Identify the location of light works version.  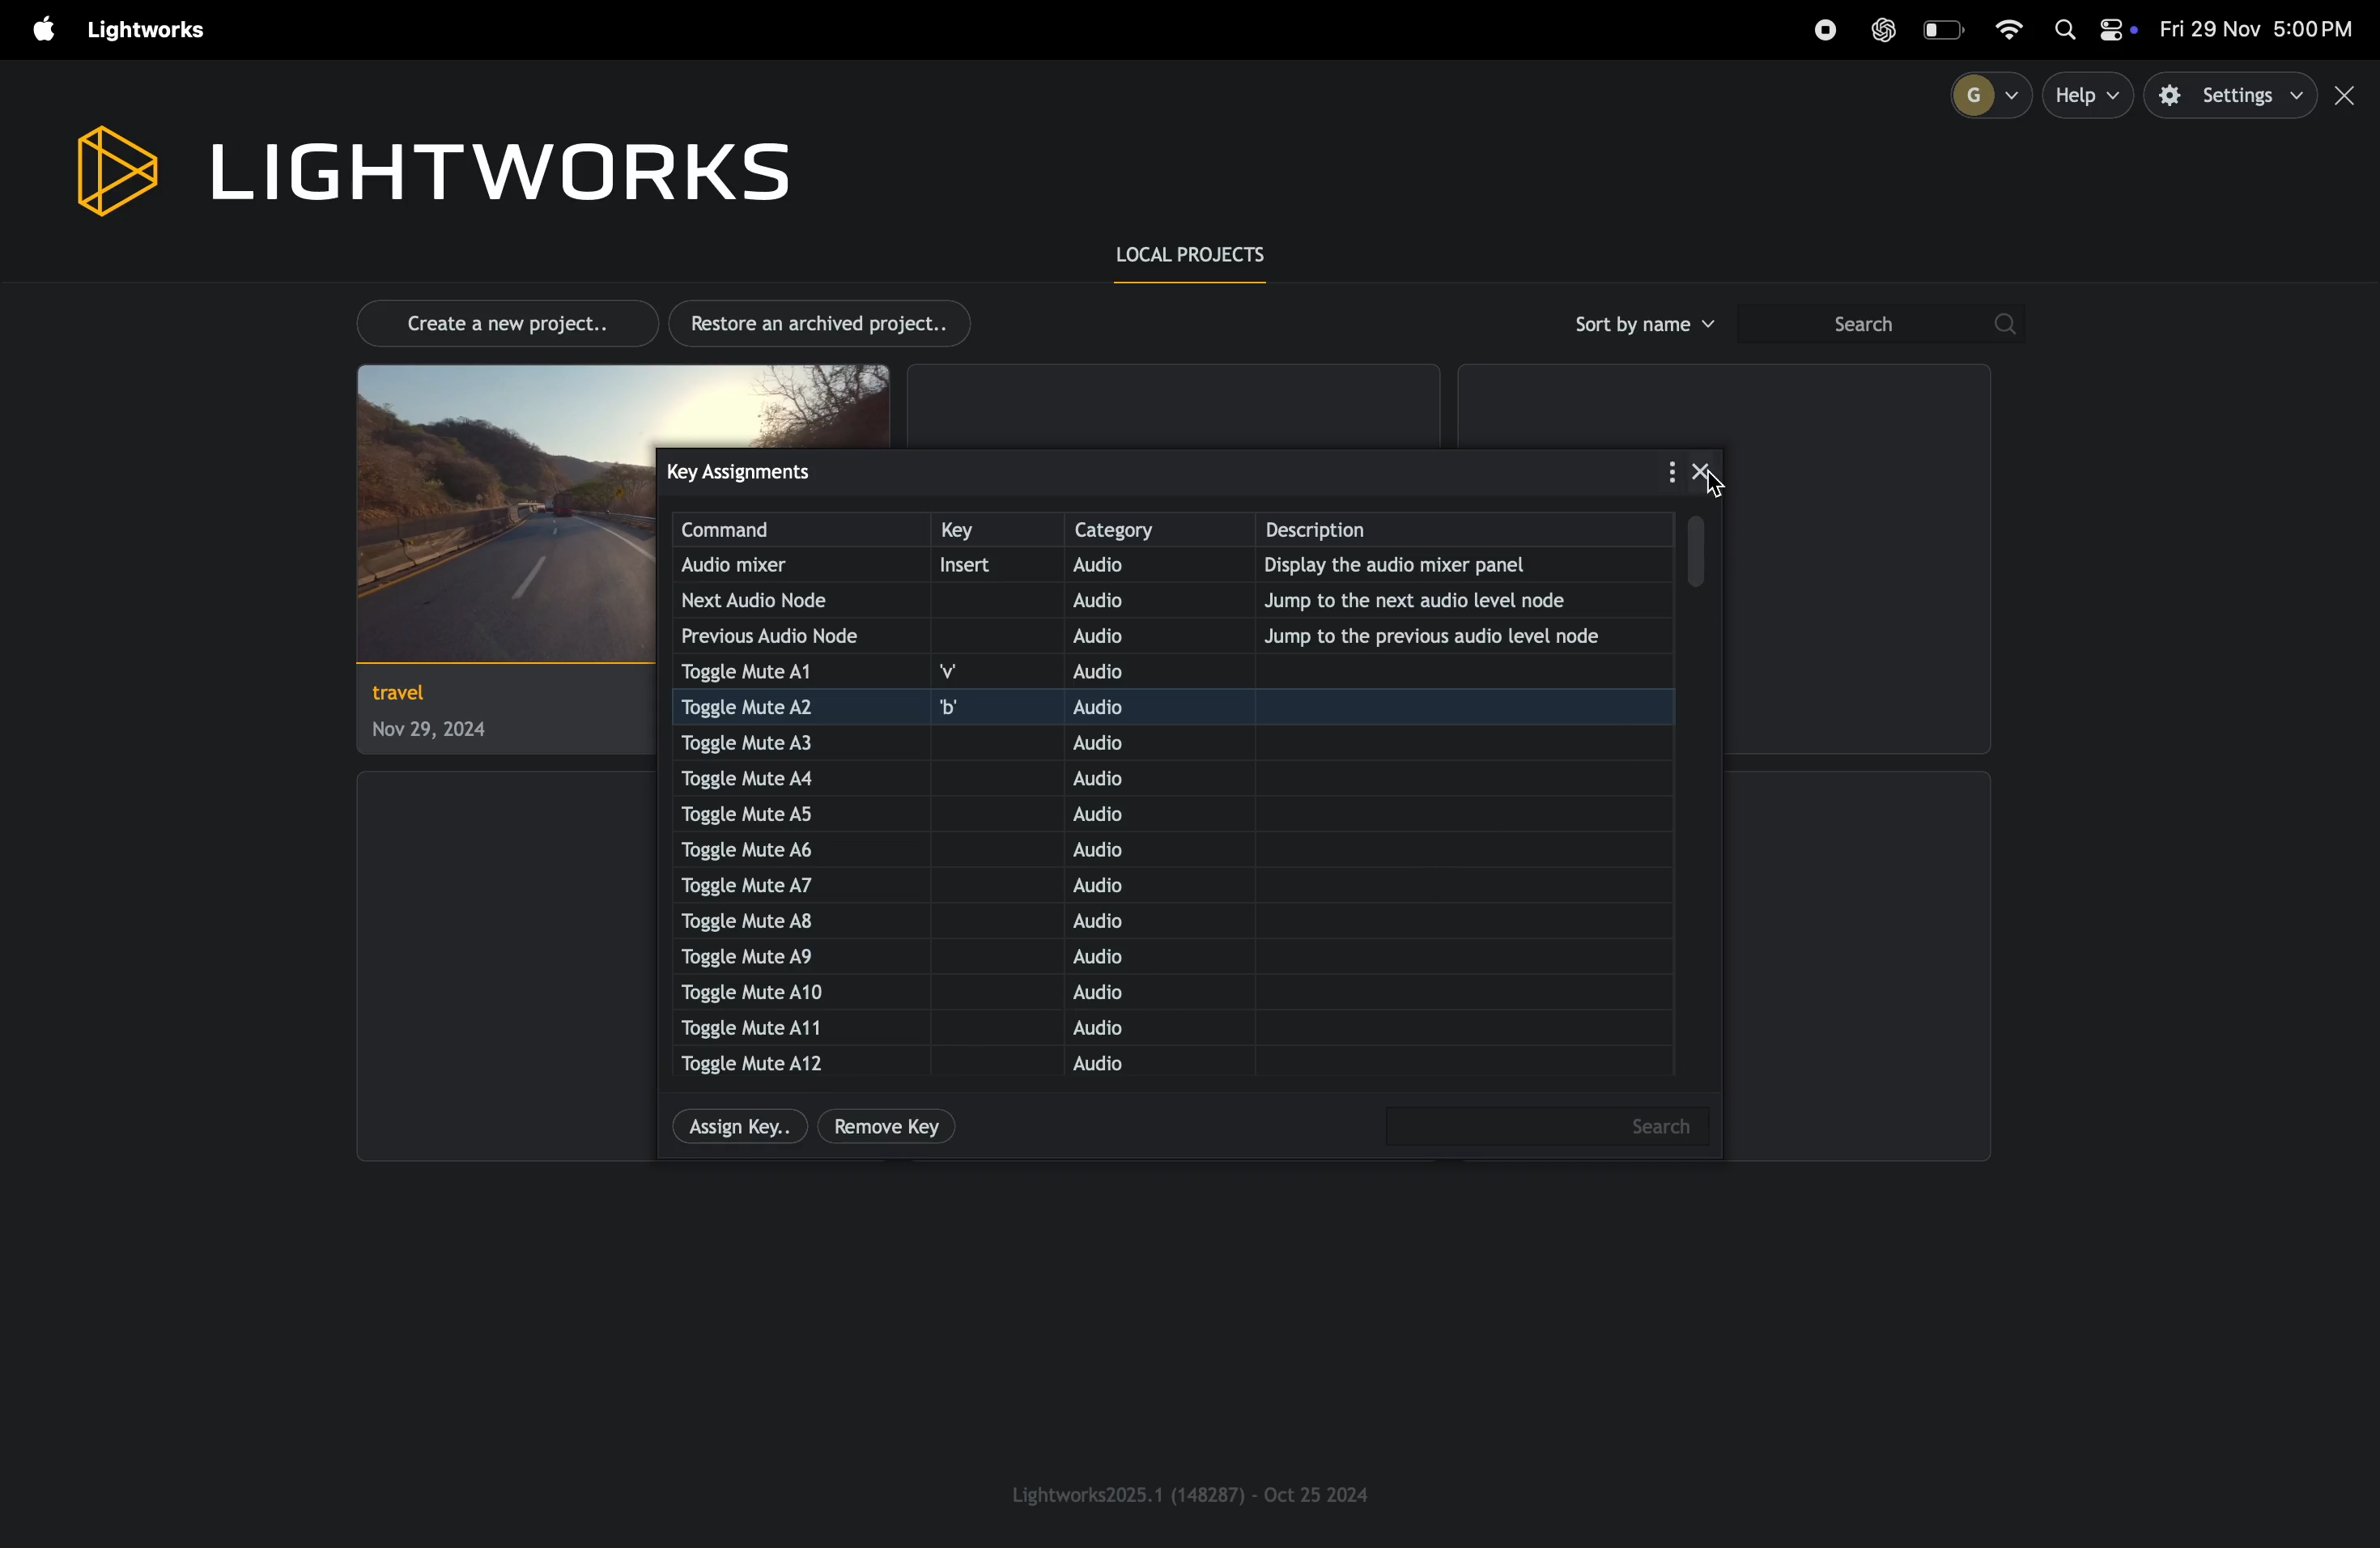
(1193, 1493).